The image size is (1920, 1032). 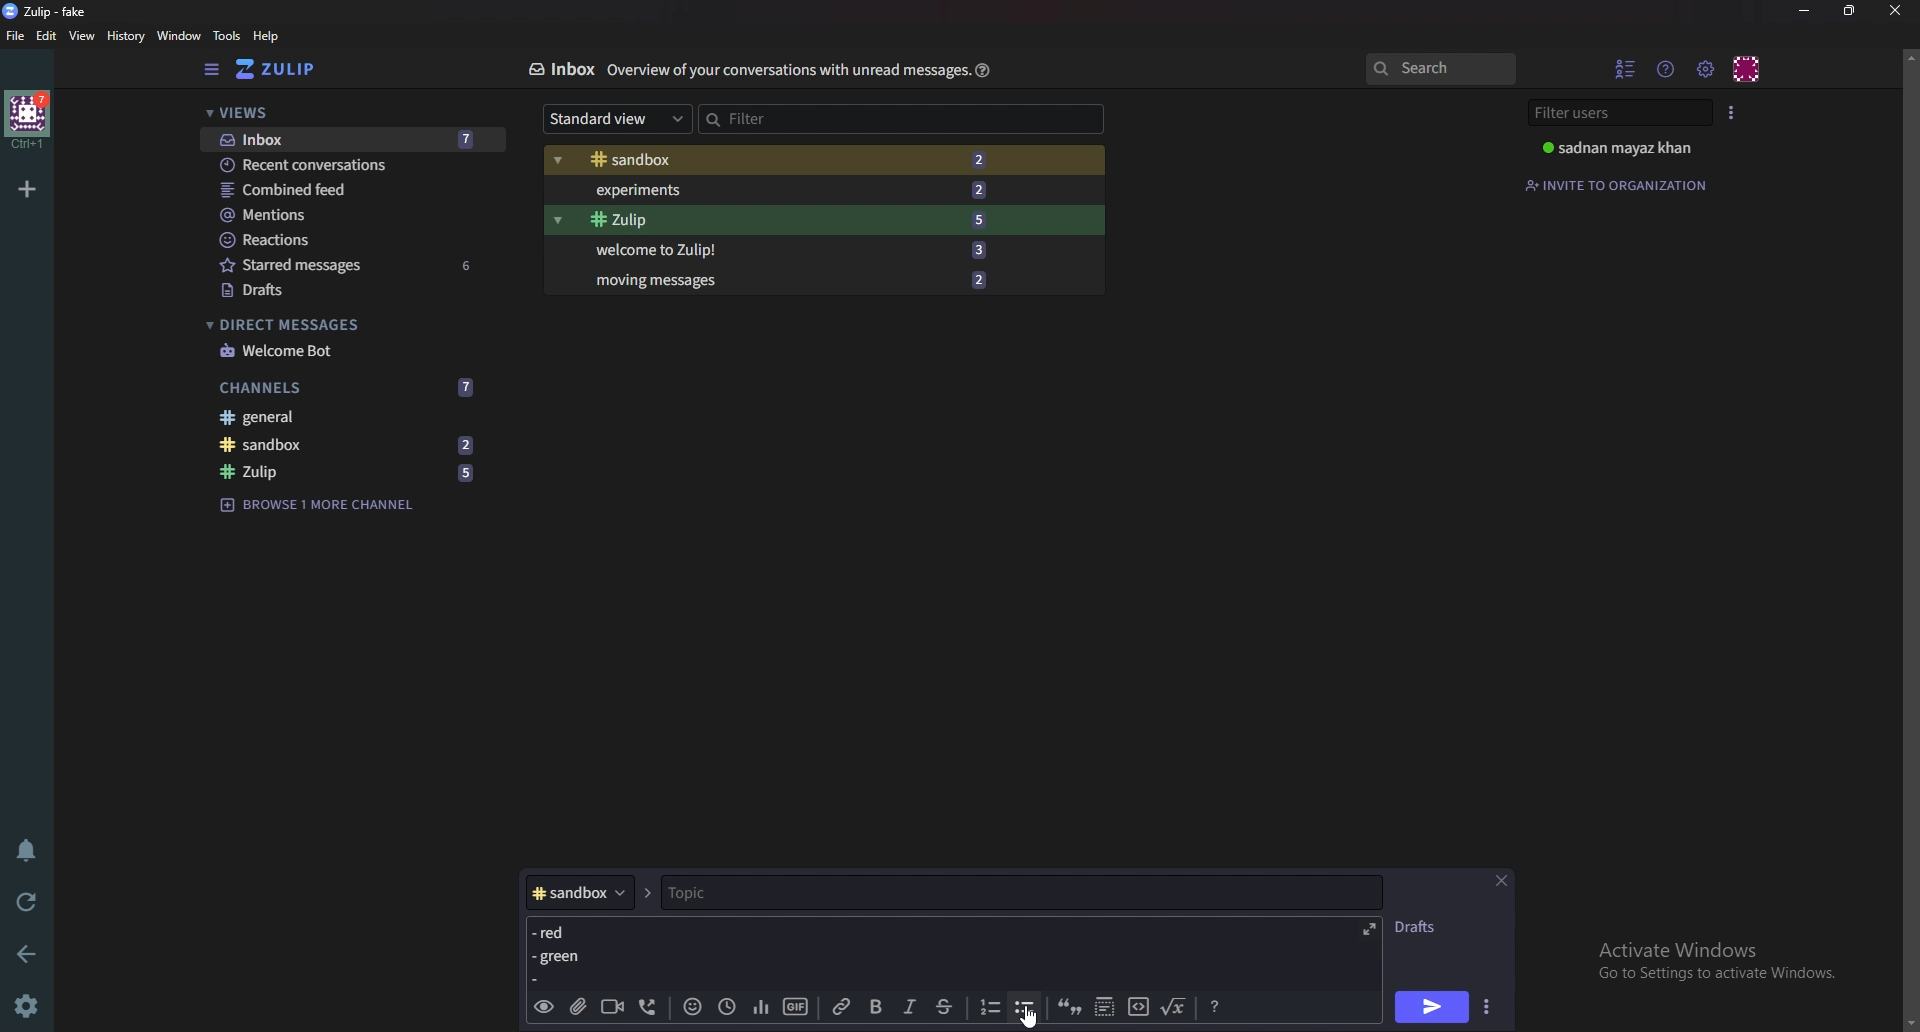 I want to click on help, so click(x=267, y=36).